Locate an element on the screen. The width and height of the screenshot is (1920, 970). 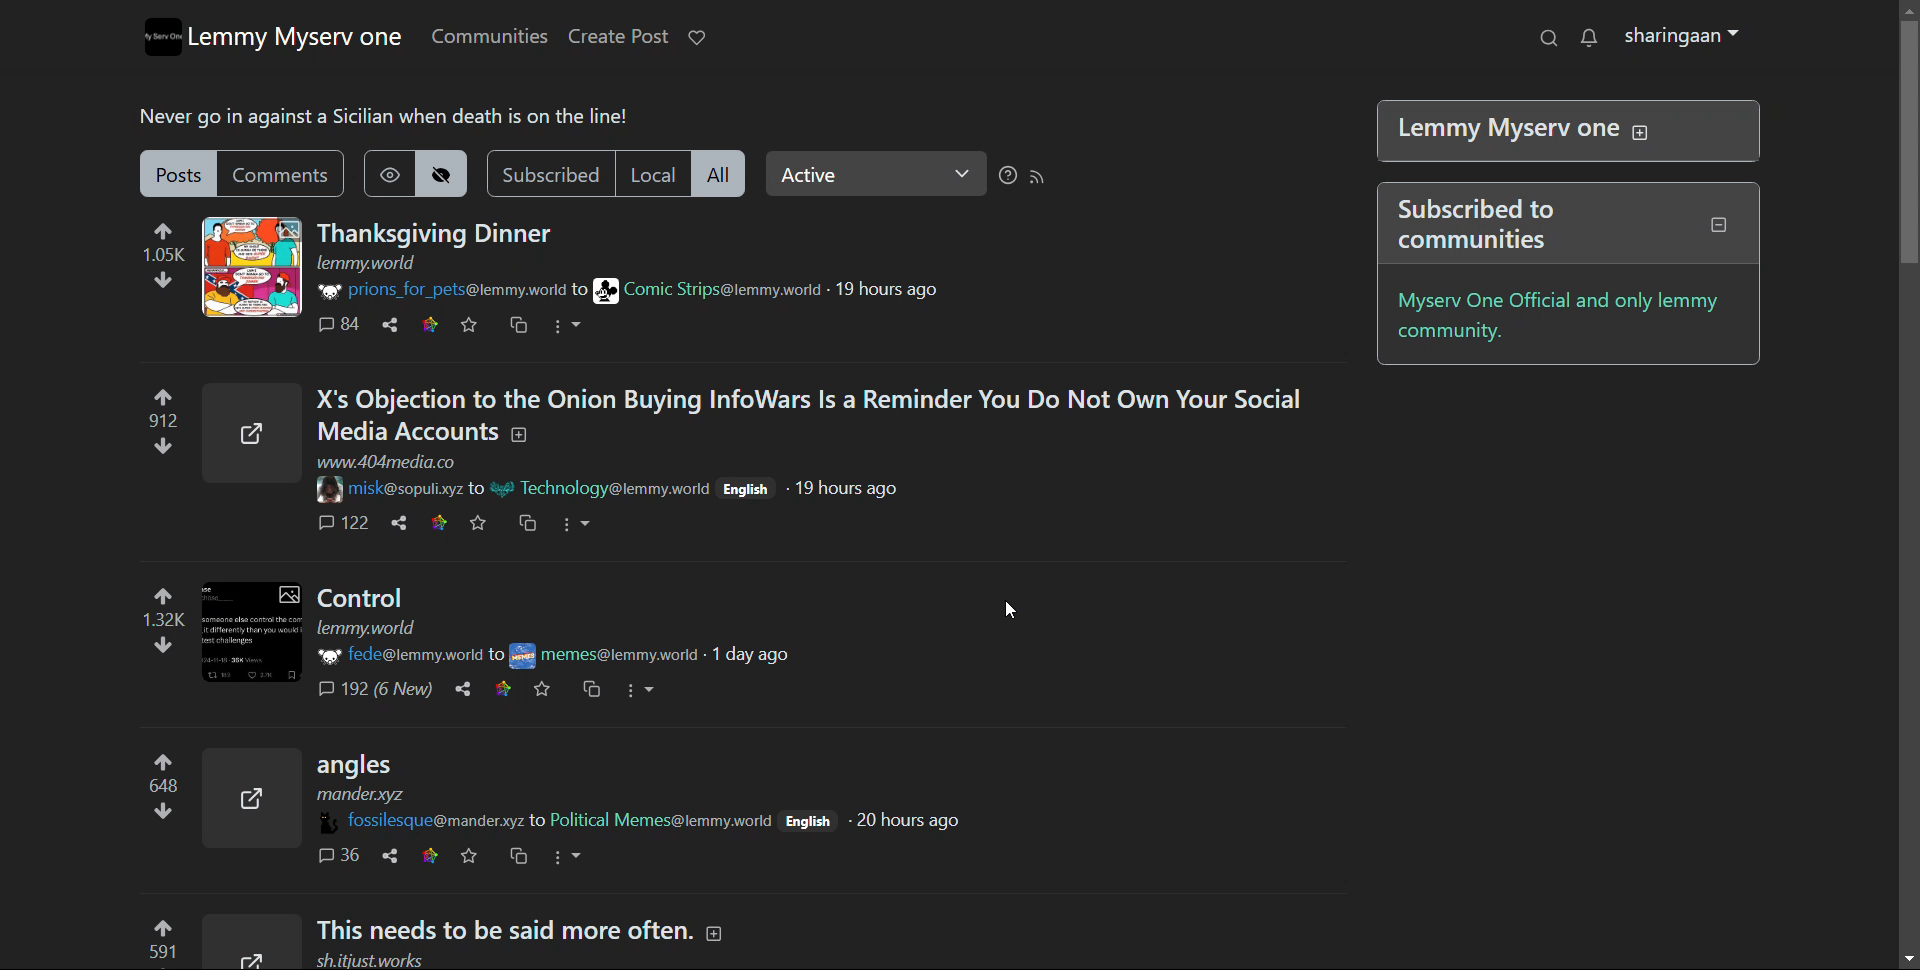
Expand here with this image is located at coordinates (243, 943).